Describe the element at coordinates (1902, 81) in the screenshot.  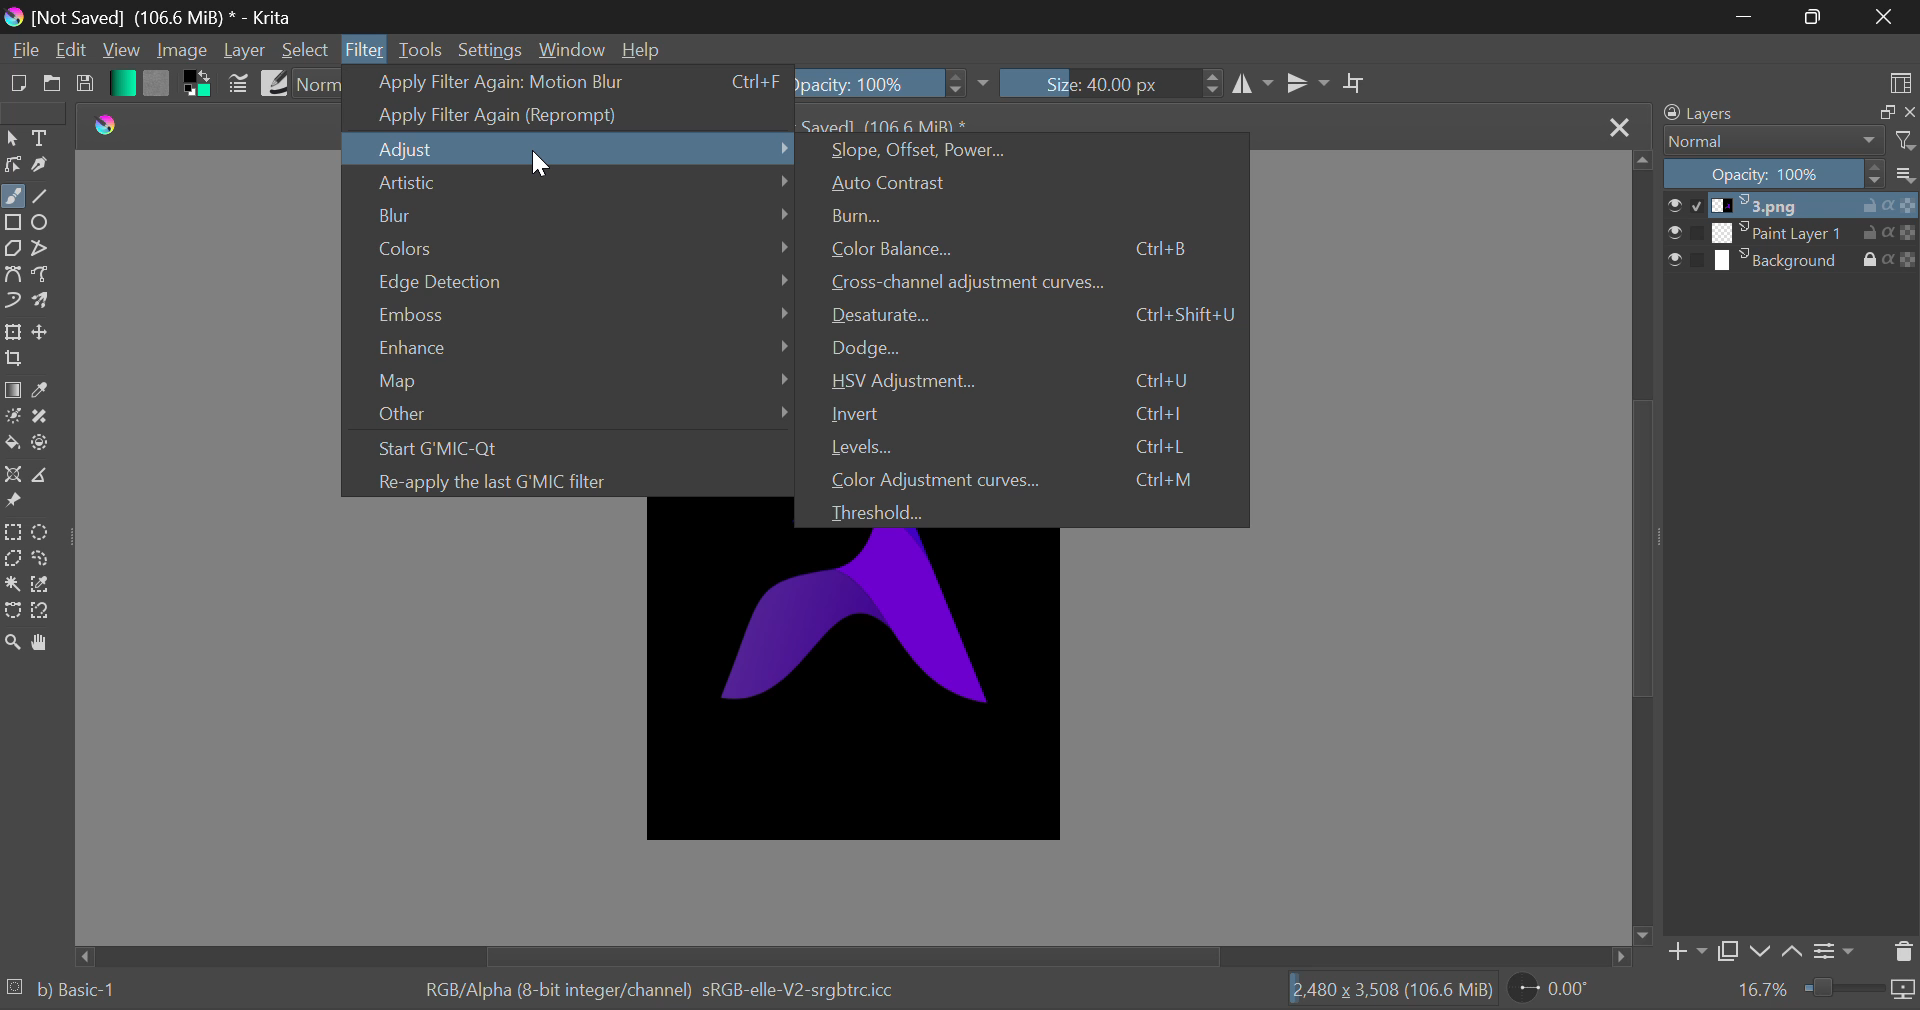
I see `Choose Workspace` at that location.